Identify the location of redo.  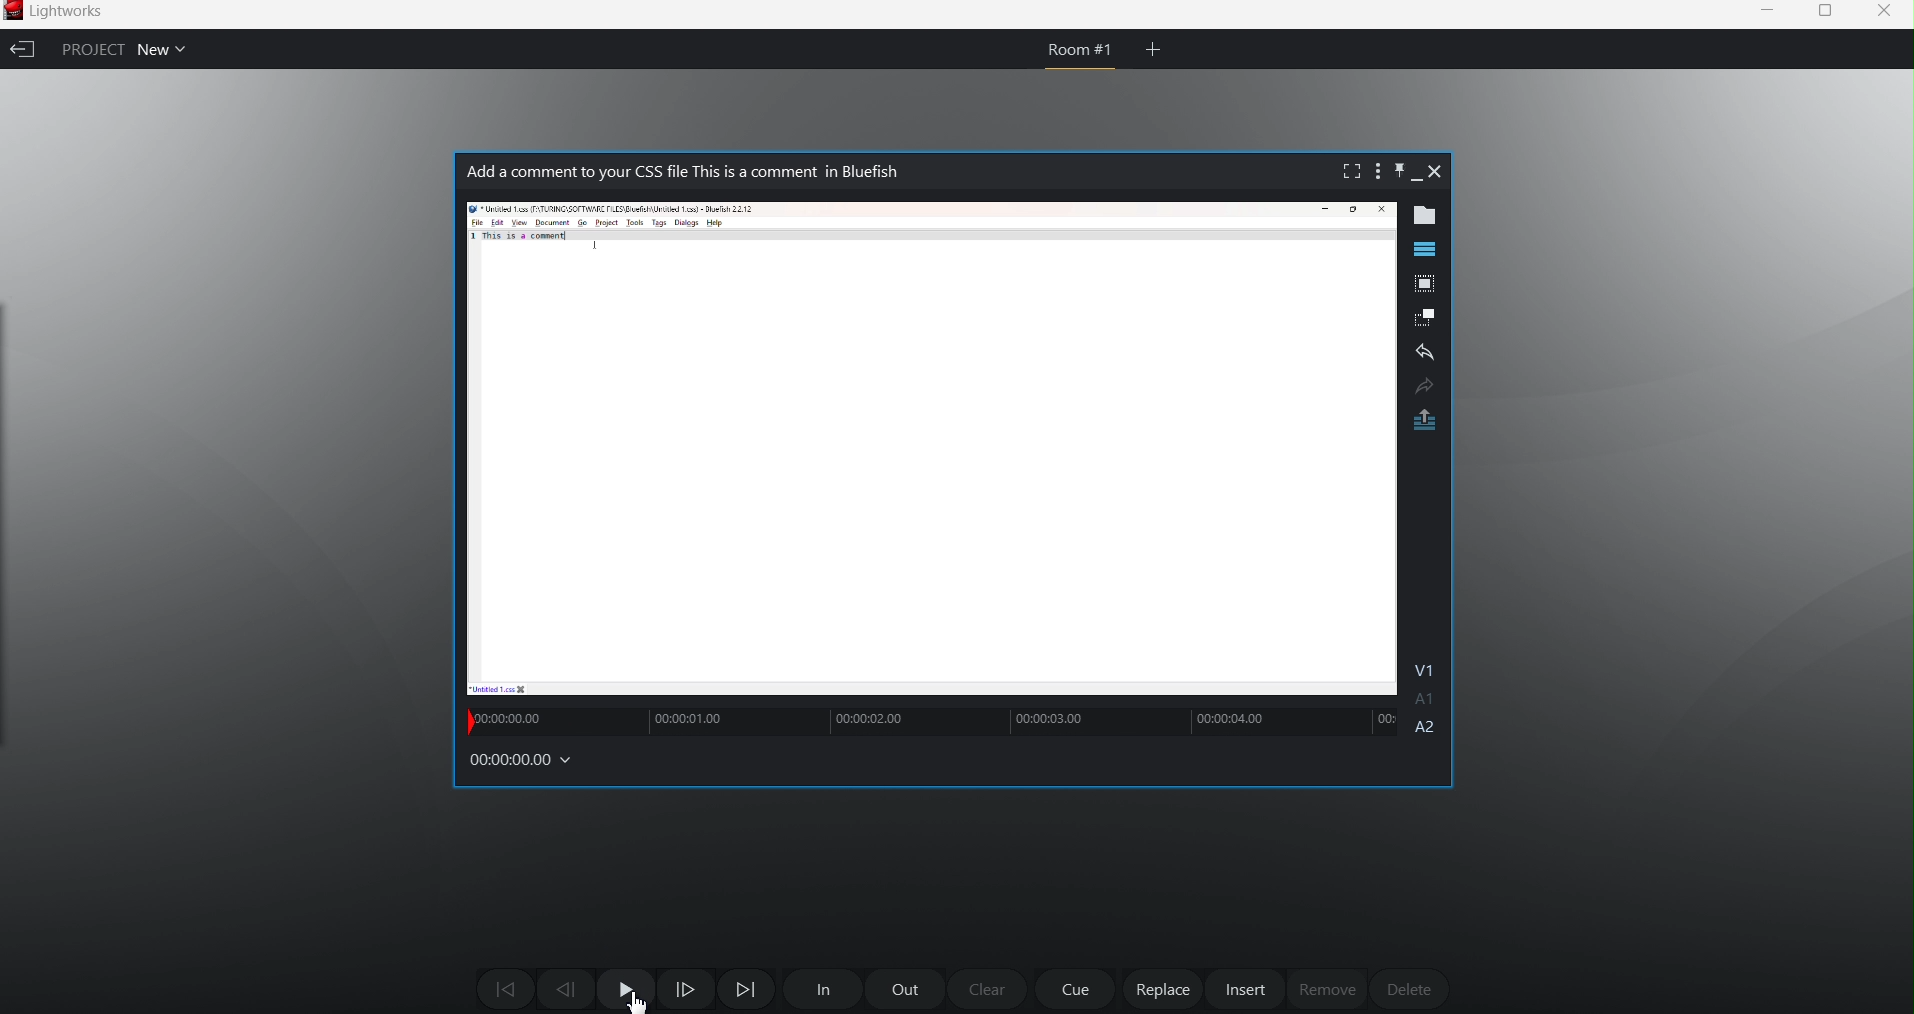
(1423, 386).